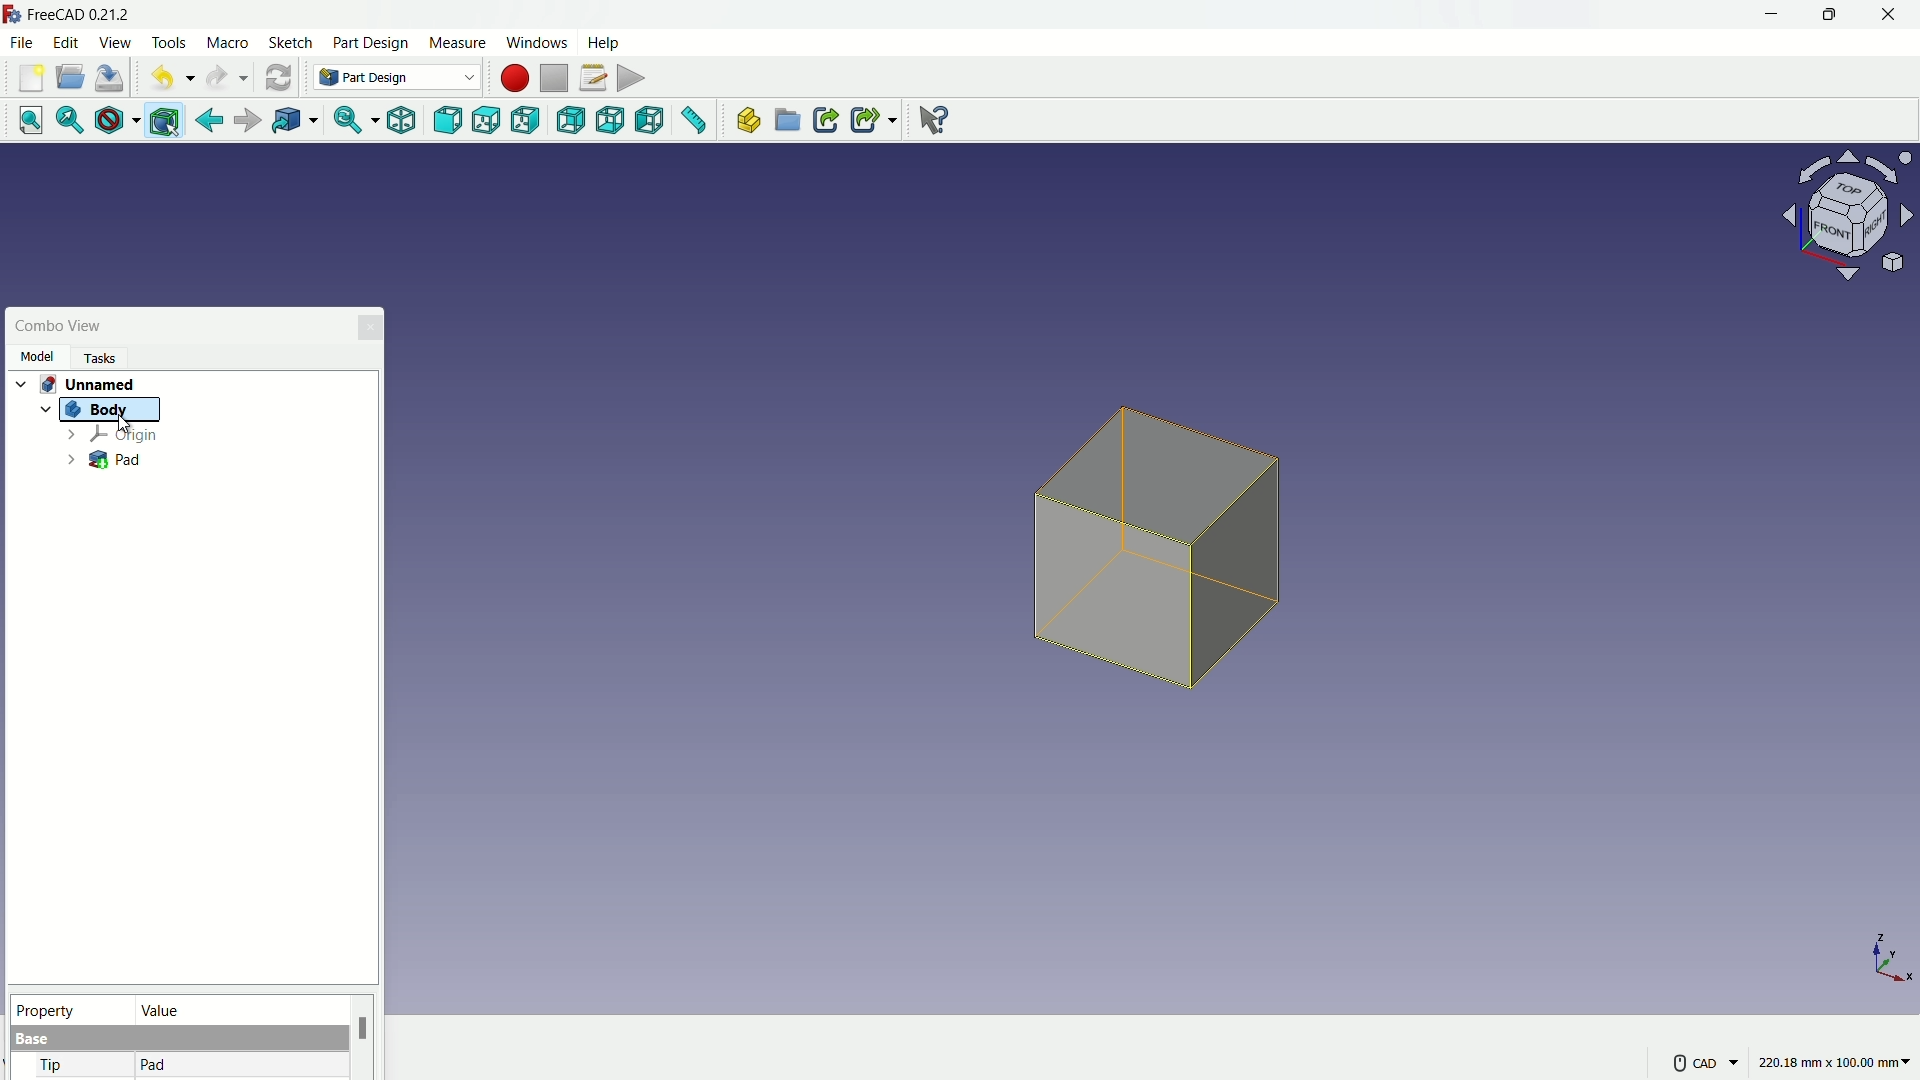 Image resolution: width=1920 pixels, height=1080 pixels. Describe the element at coordinates (1834, 1062) in the screenshot. I see `220.18 mm x 100.00 mm~` at that location.